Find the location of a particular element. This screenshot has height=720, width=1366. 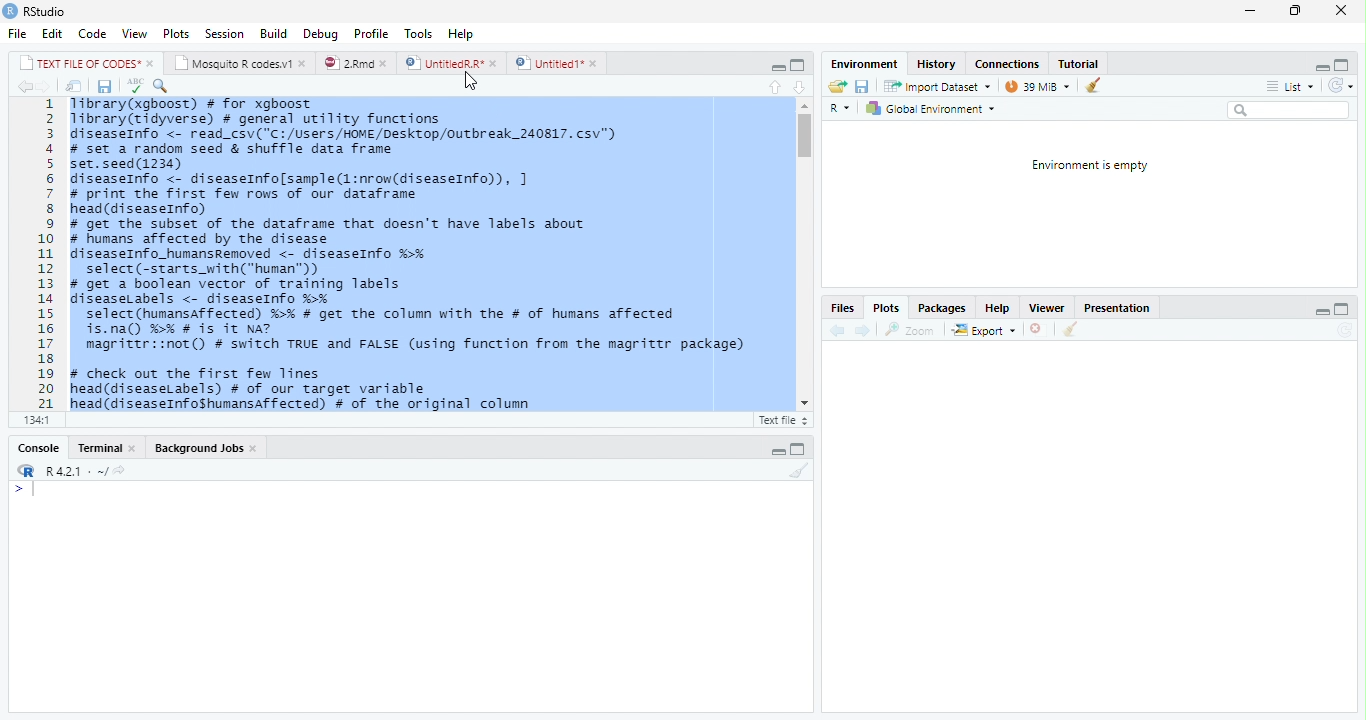

Viewer is located at coordinates (1049, 307).